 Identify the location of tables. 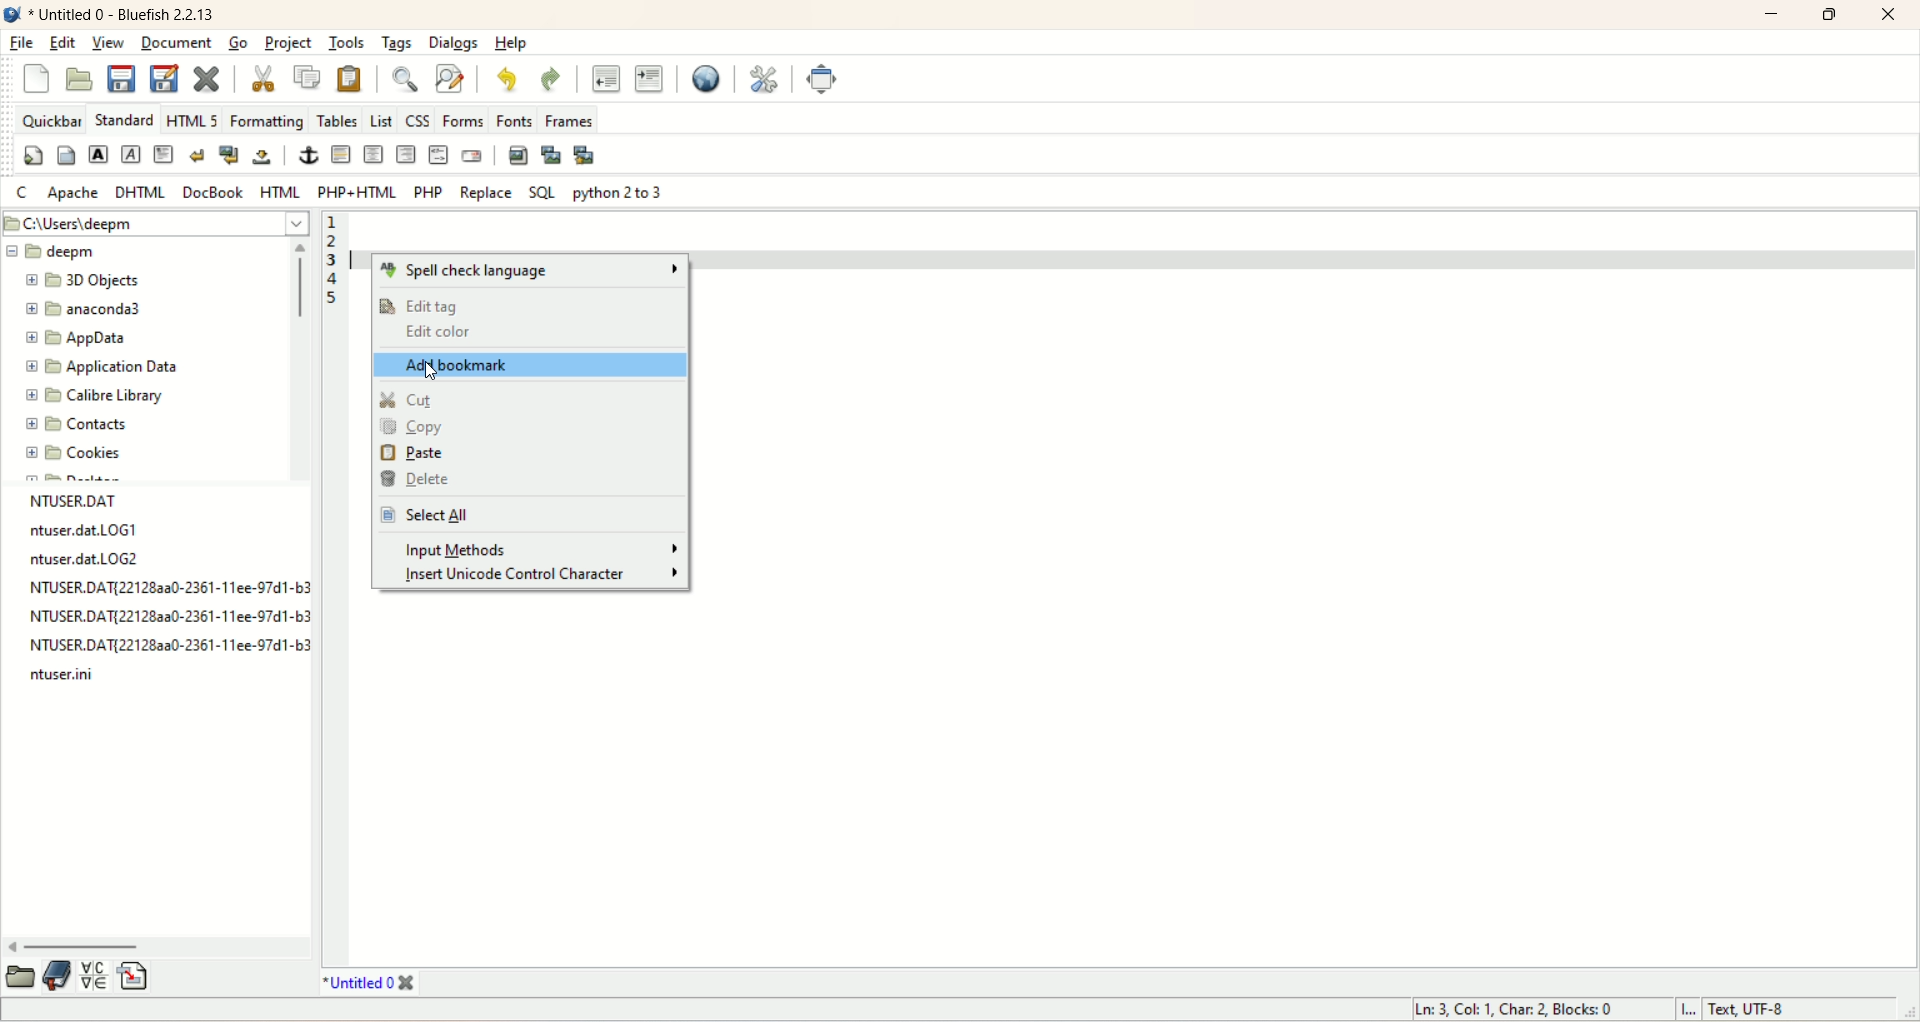
(338, 119).